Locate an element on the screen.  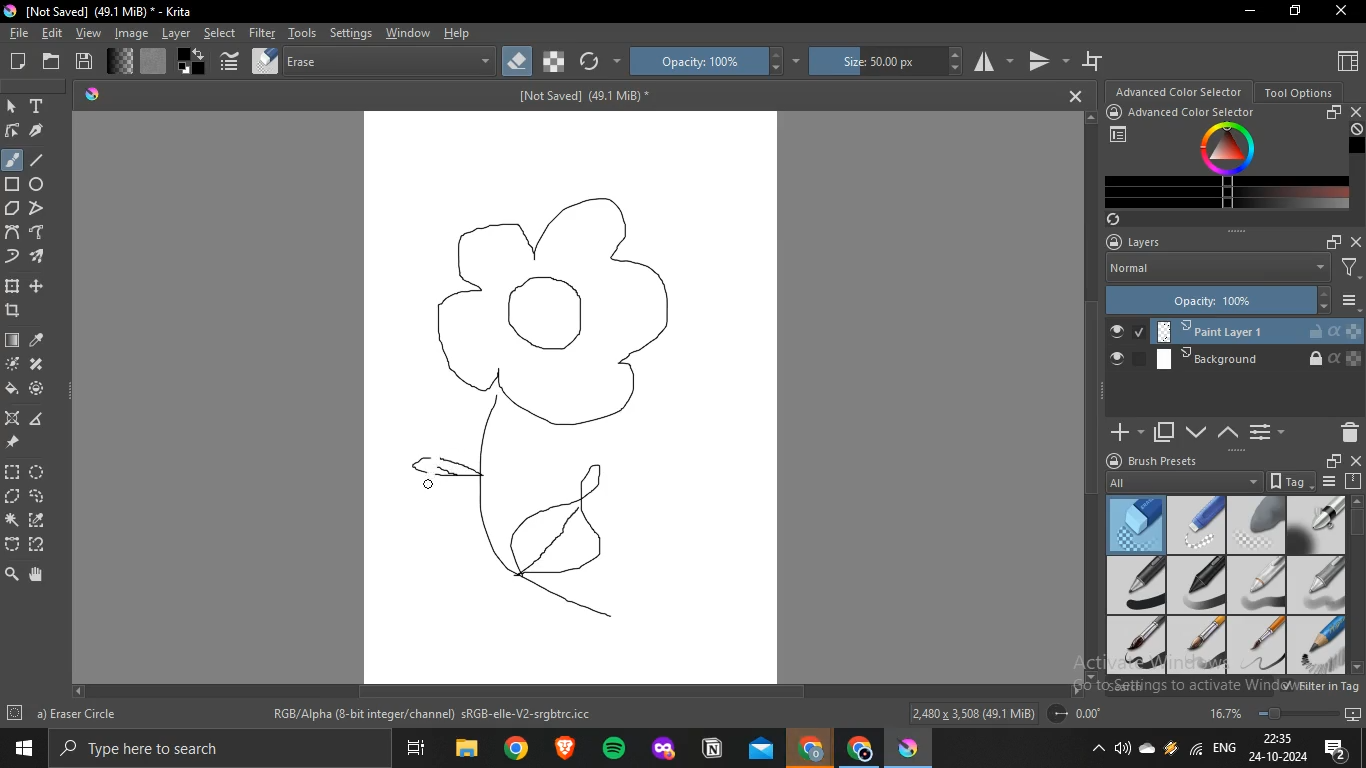
Options is located at coordinates (1351, 301).